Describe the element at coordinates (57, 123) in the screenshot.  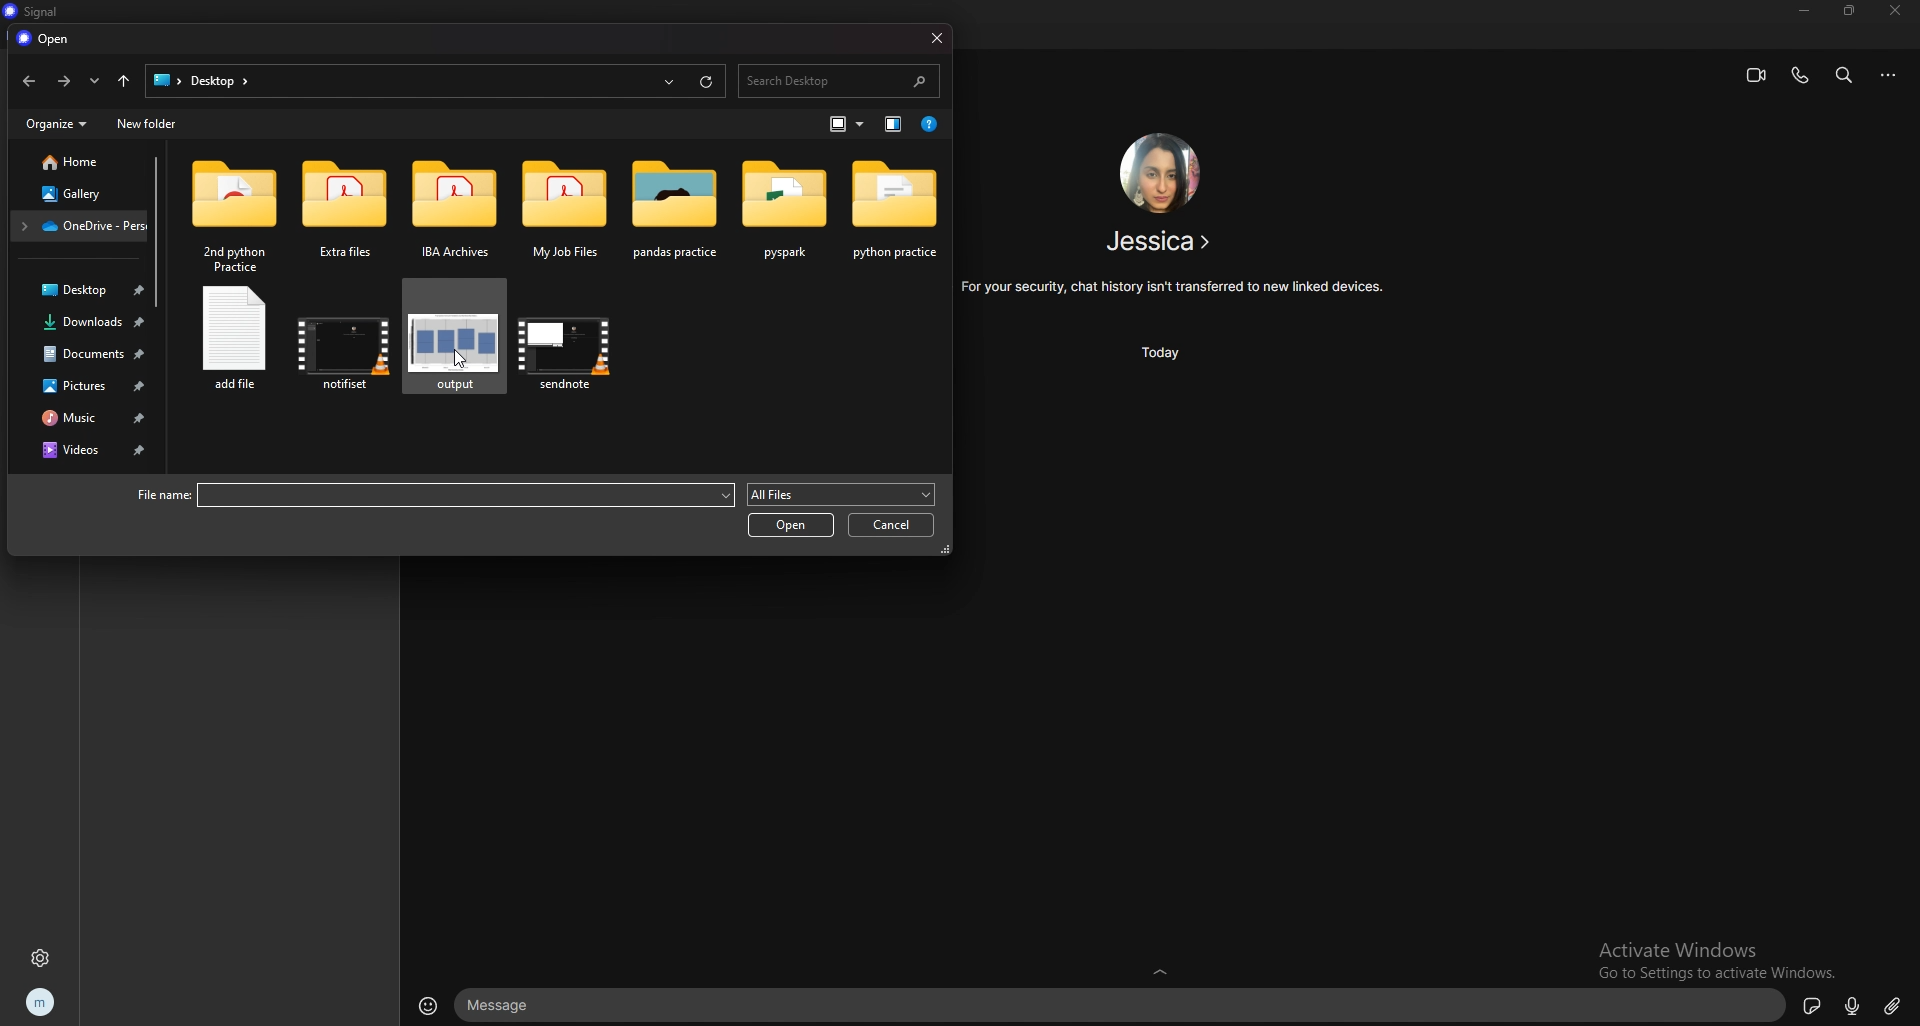
I see `organize` at that location.